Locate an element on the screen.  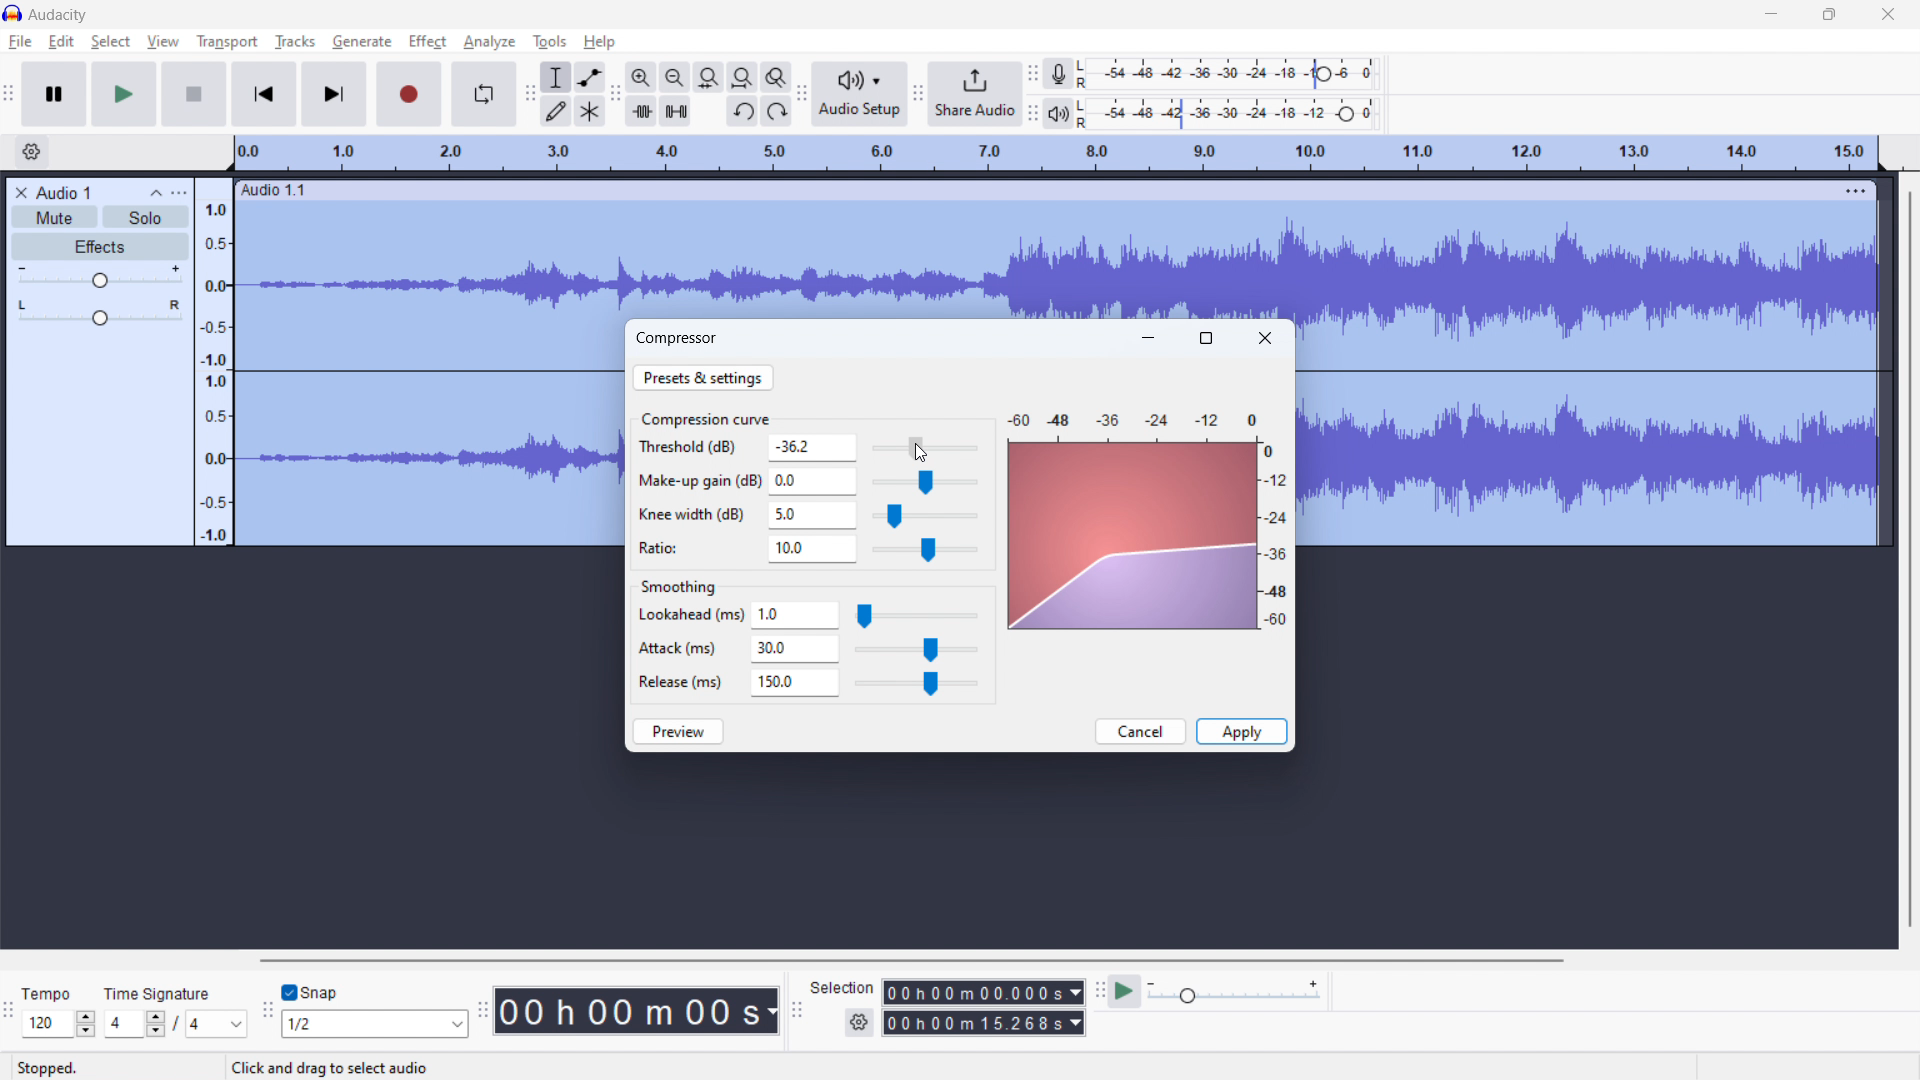
apply is located at coordinates (1241, 732).